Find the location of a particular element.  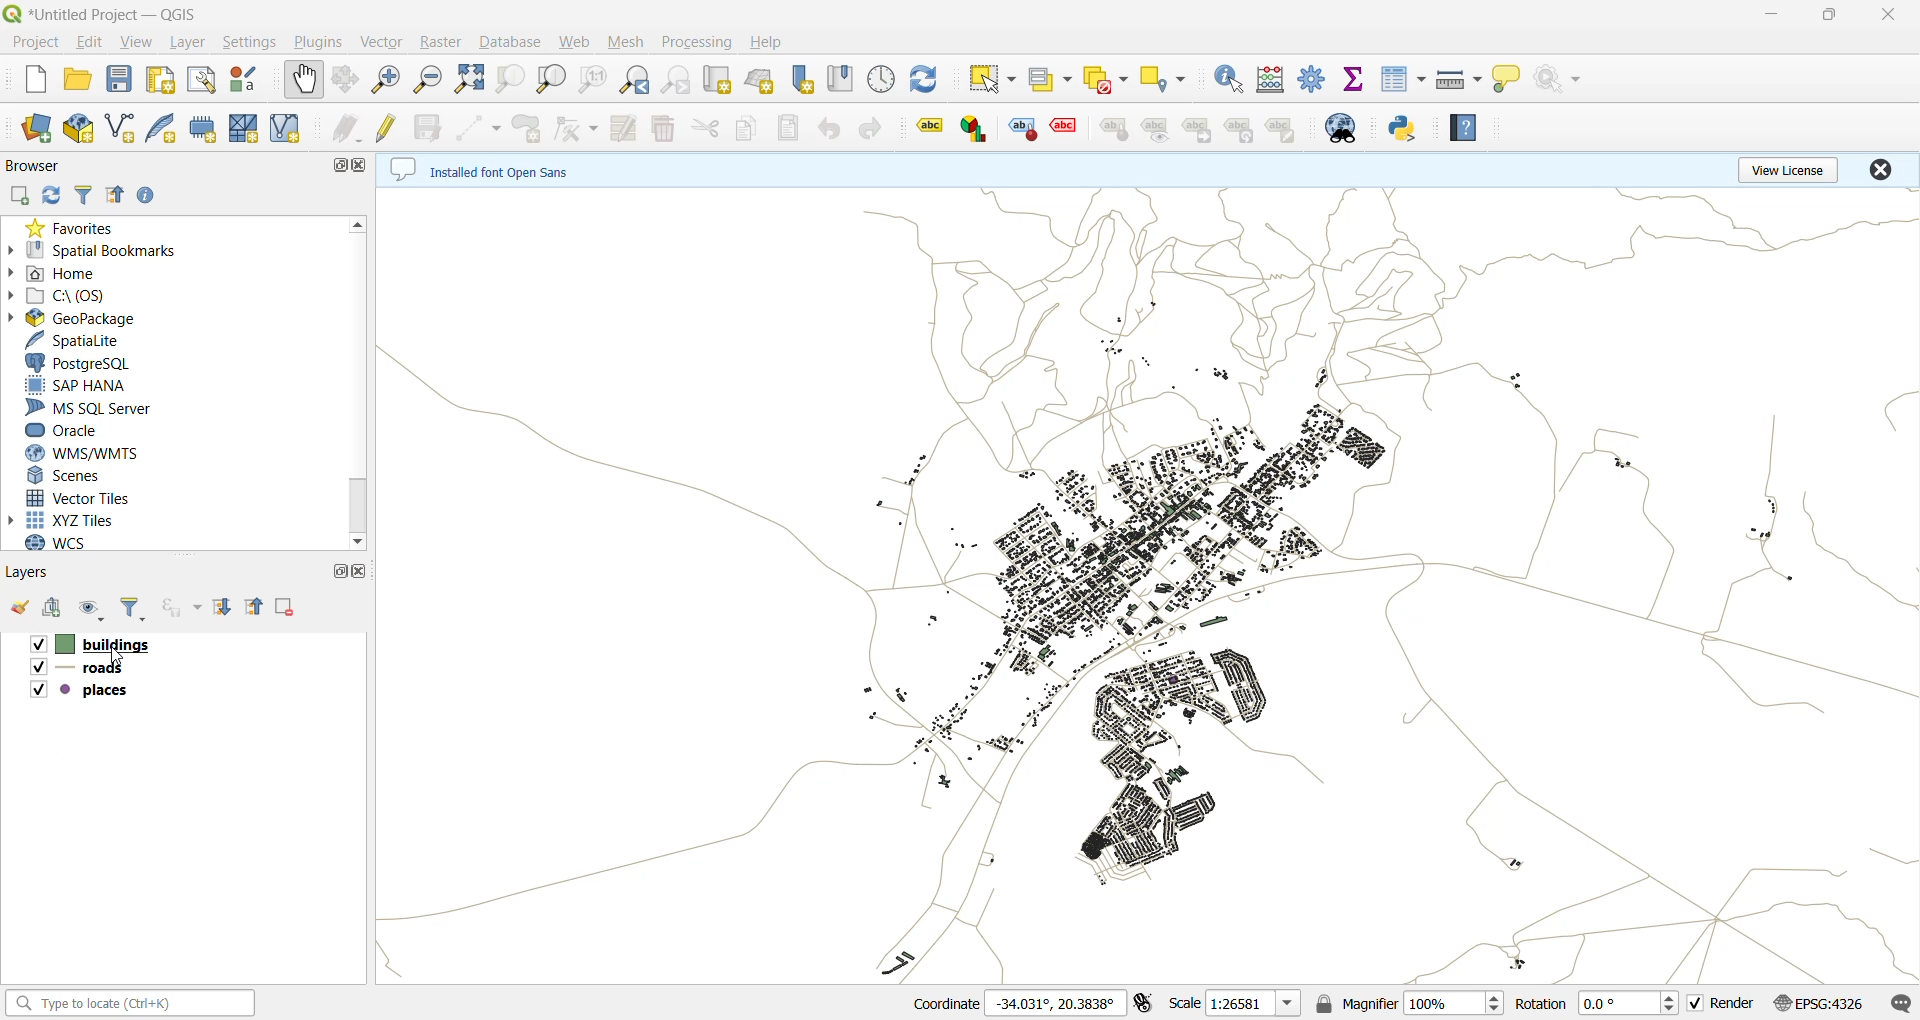

open data source manager is located at coordinates (39, 127).